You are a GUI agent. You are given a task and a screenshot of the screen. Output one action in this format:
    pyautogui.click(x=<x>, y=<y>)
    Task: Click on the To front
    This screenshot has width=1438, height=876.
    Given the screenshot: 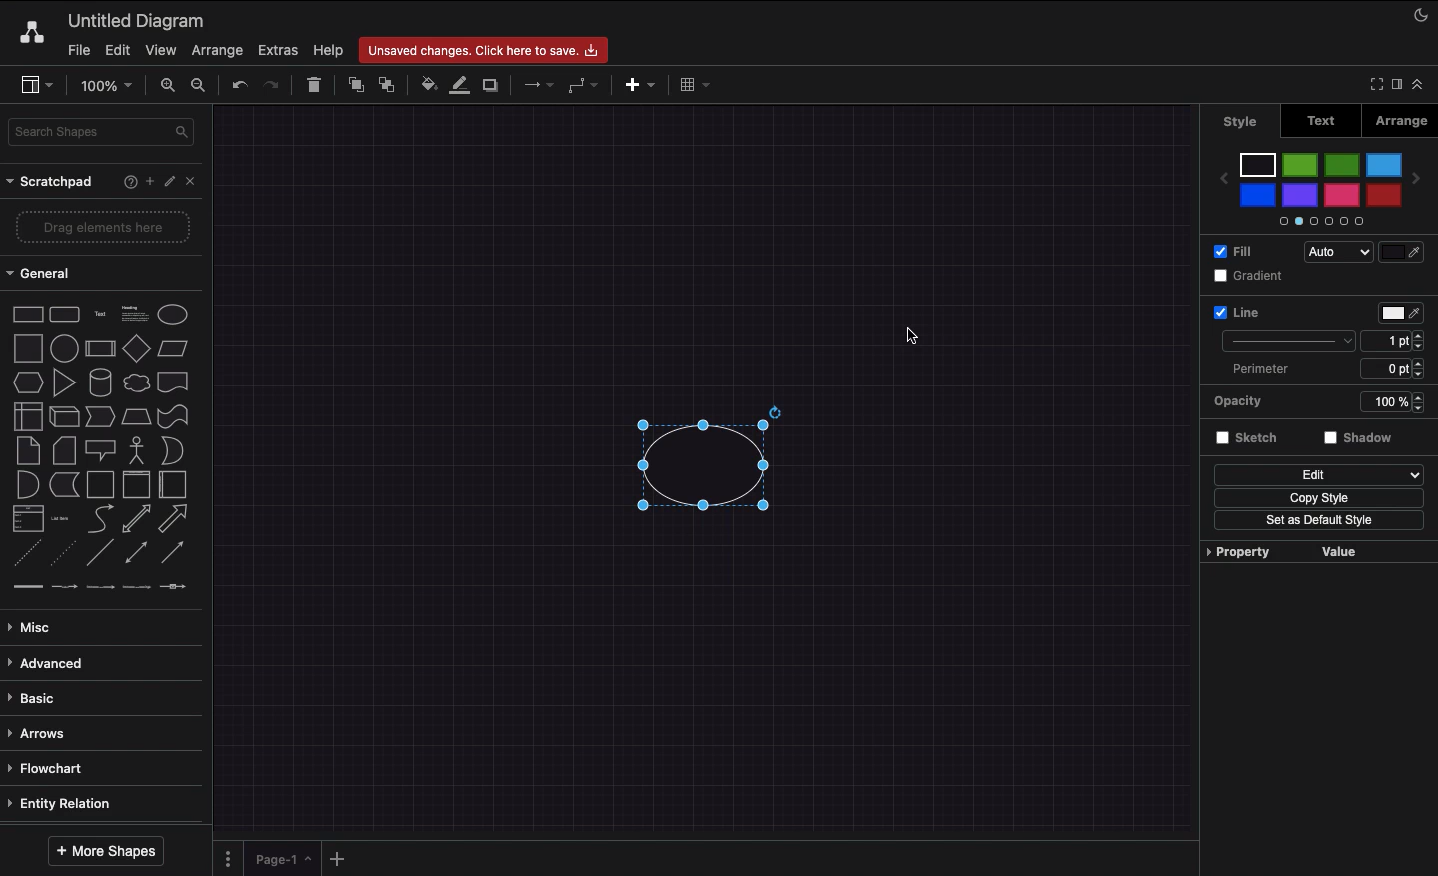 What is the action you would take?
    pyautogui.click(x=355, y=85)
    